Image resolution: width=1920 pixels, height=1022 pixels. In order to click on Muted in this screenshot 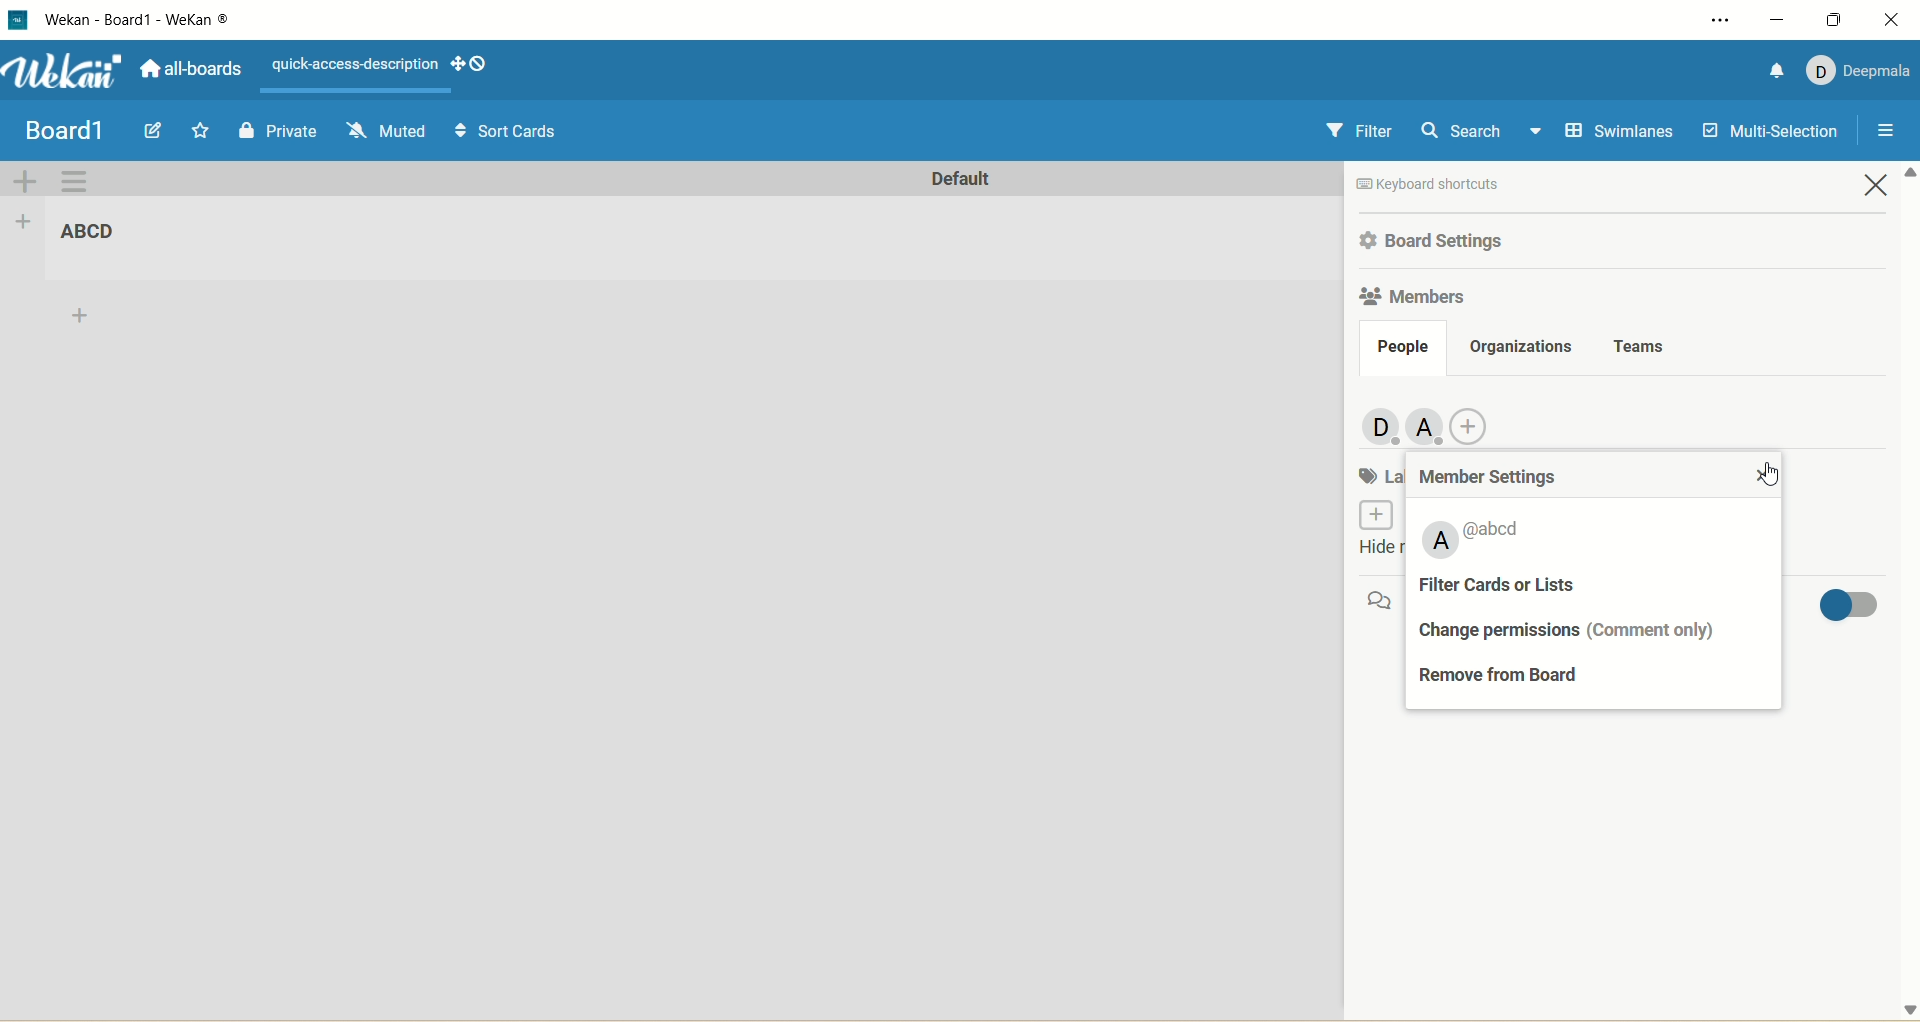, I will do `click(385, 128)`.